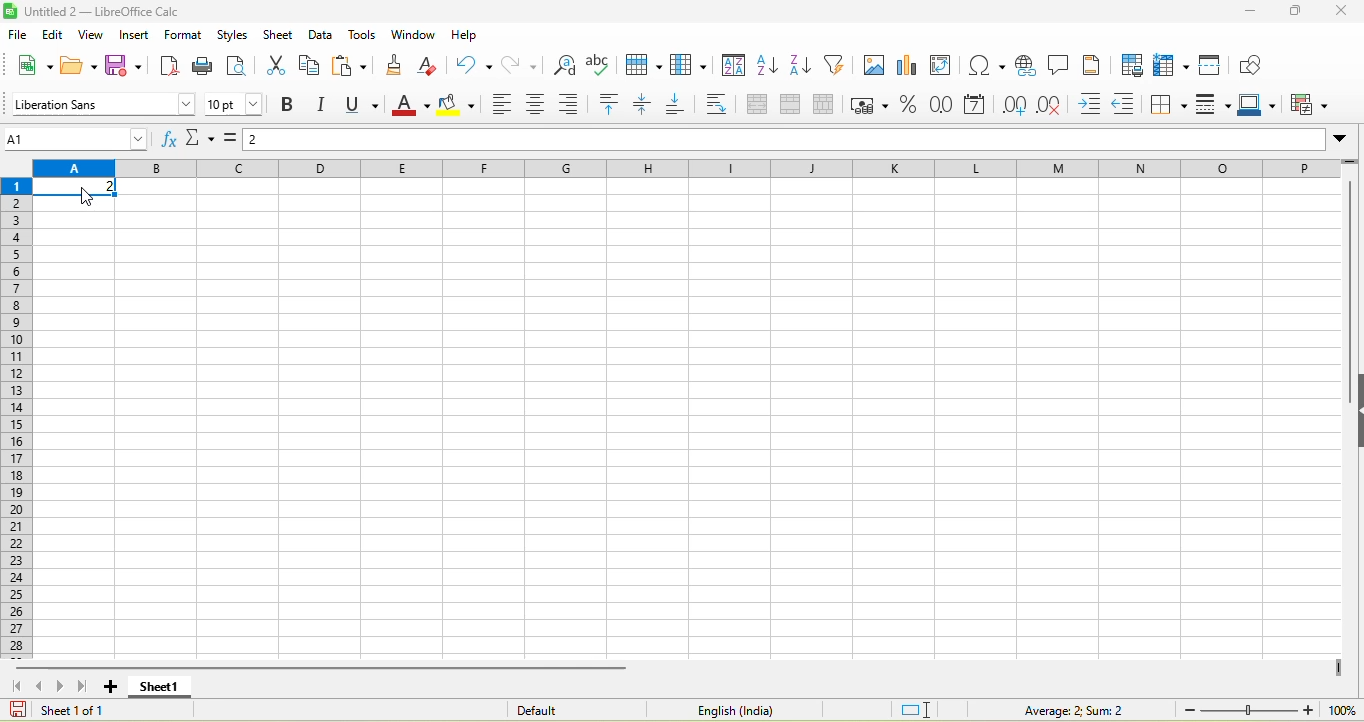 This screenshot has width=1364, height=722. Describe the element at coordinates (599, 65) in the screenshot. I see `spelling` at that location.